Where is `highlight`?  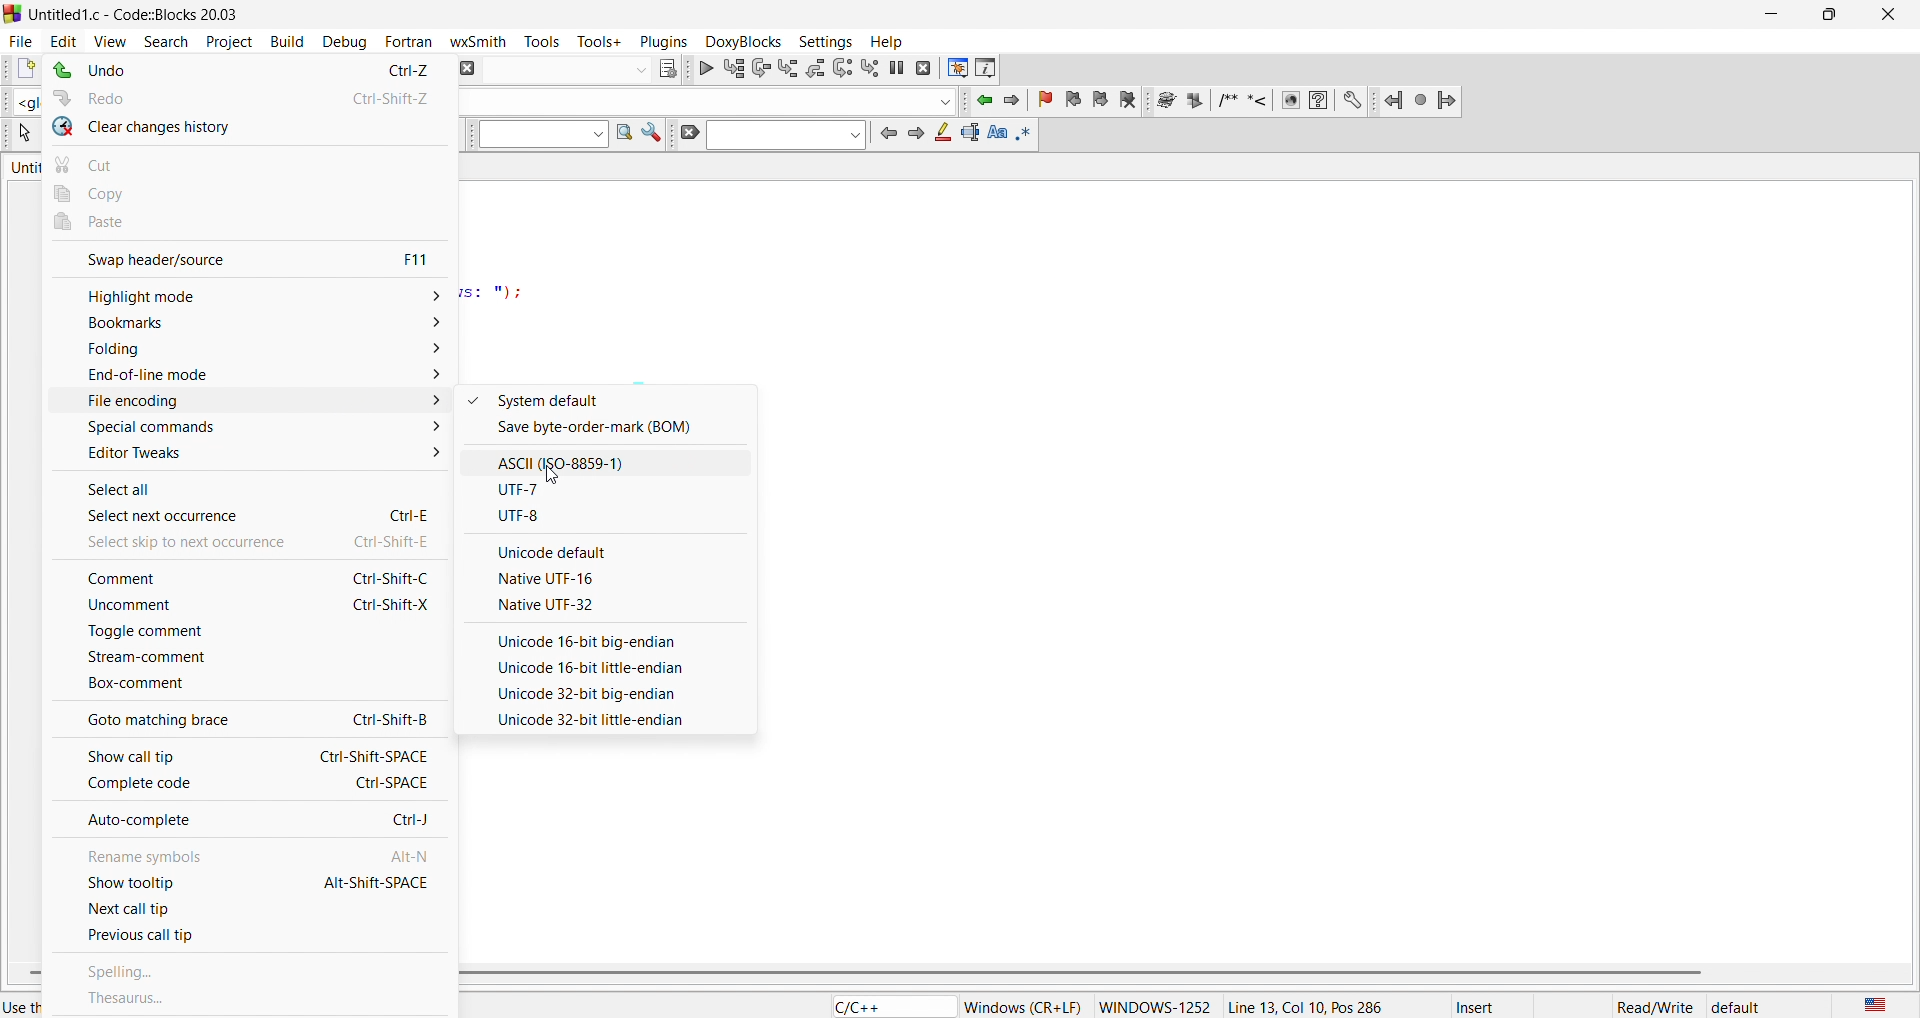 highlight is located at coordinates (941, 133).